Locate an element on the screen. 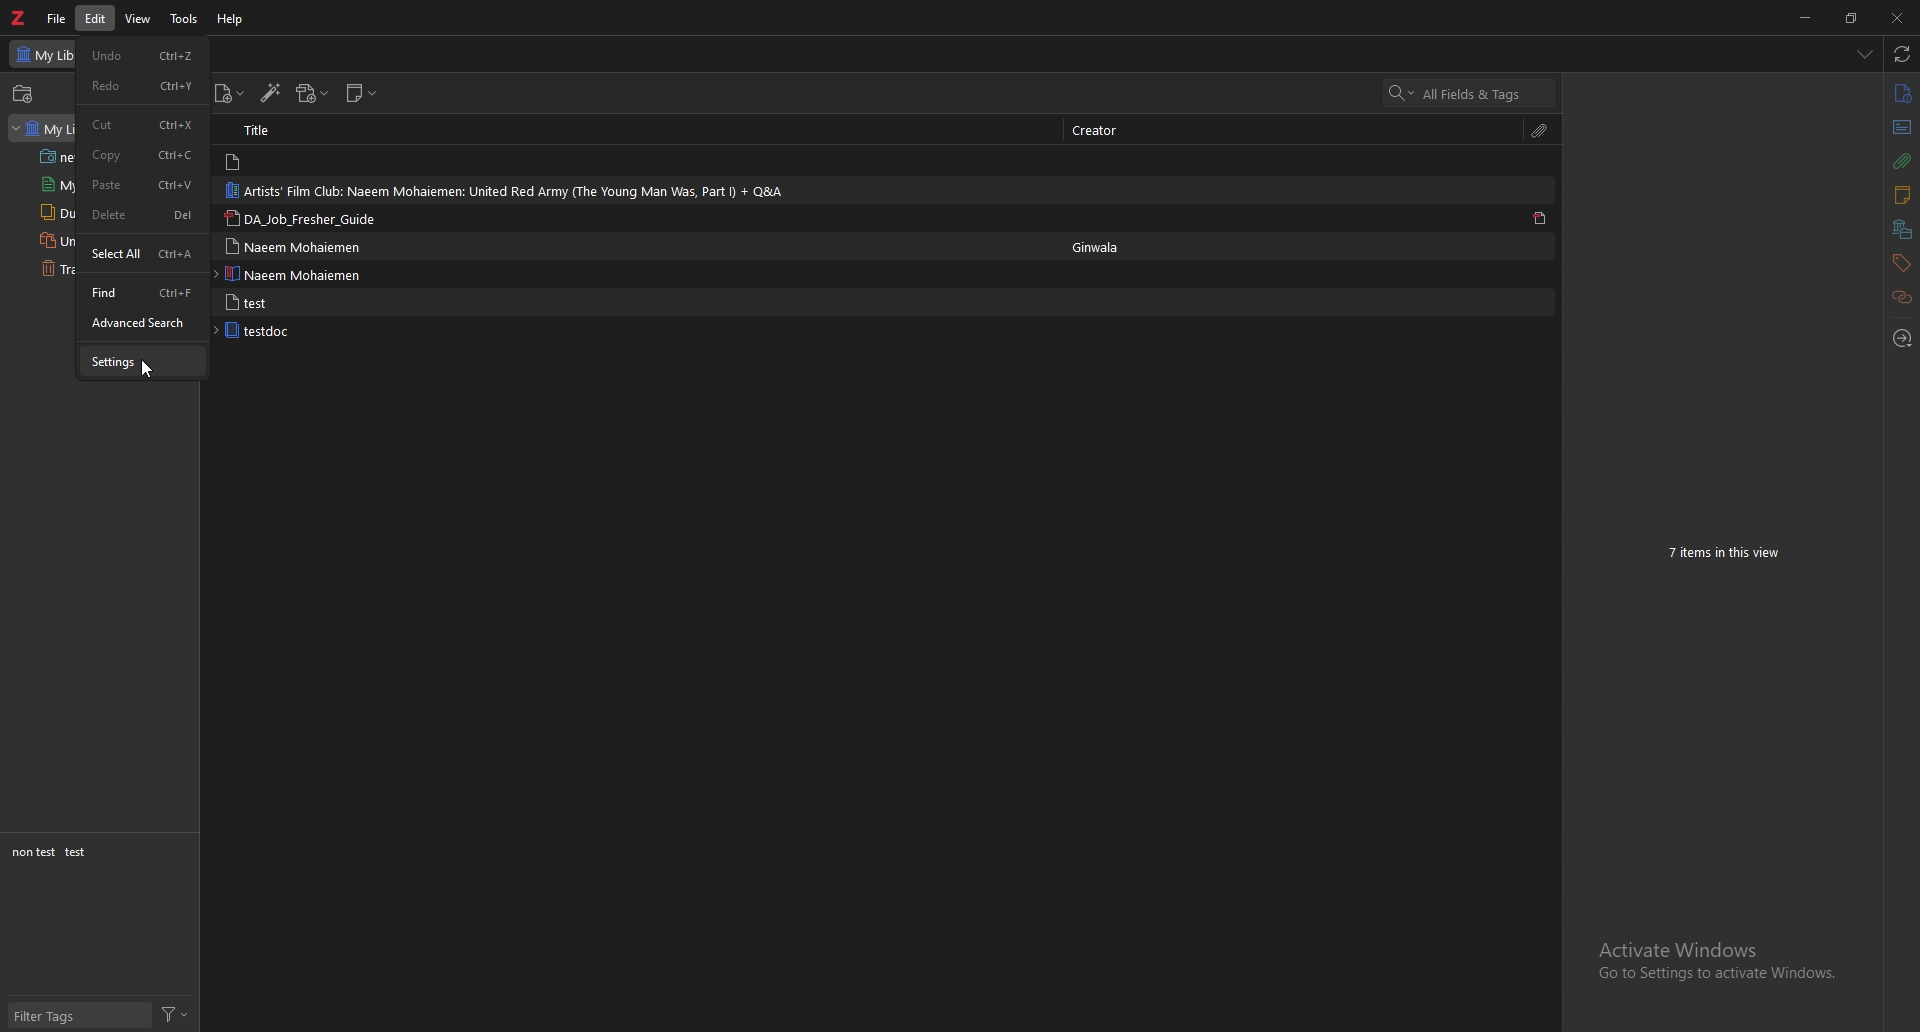  tools is located at coordinates (184, 18).